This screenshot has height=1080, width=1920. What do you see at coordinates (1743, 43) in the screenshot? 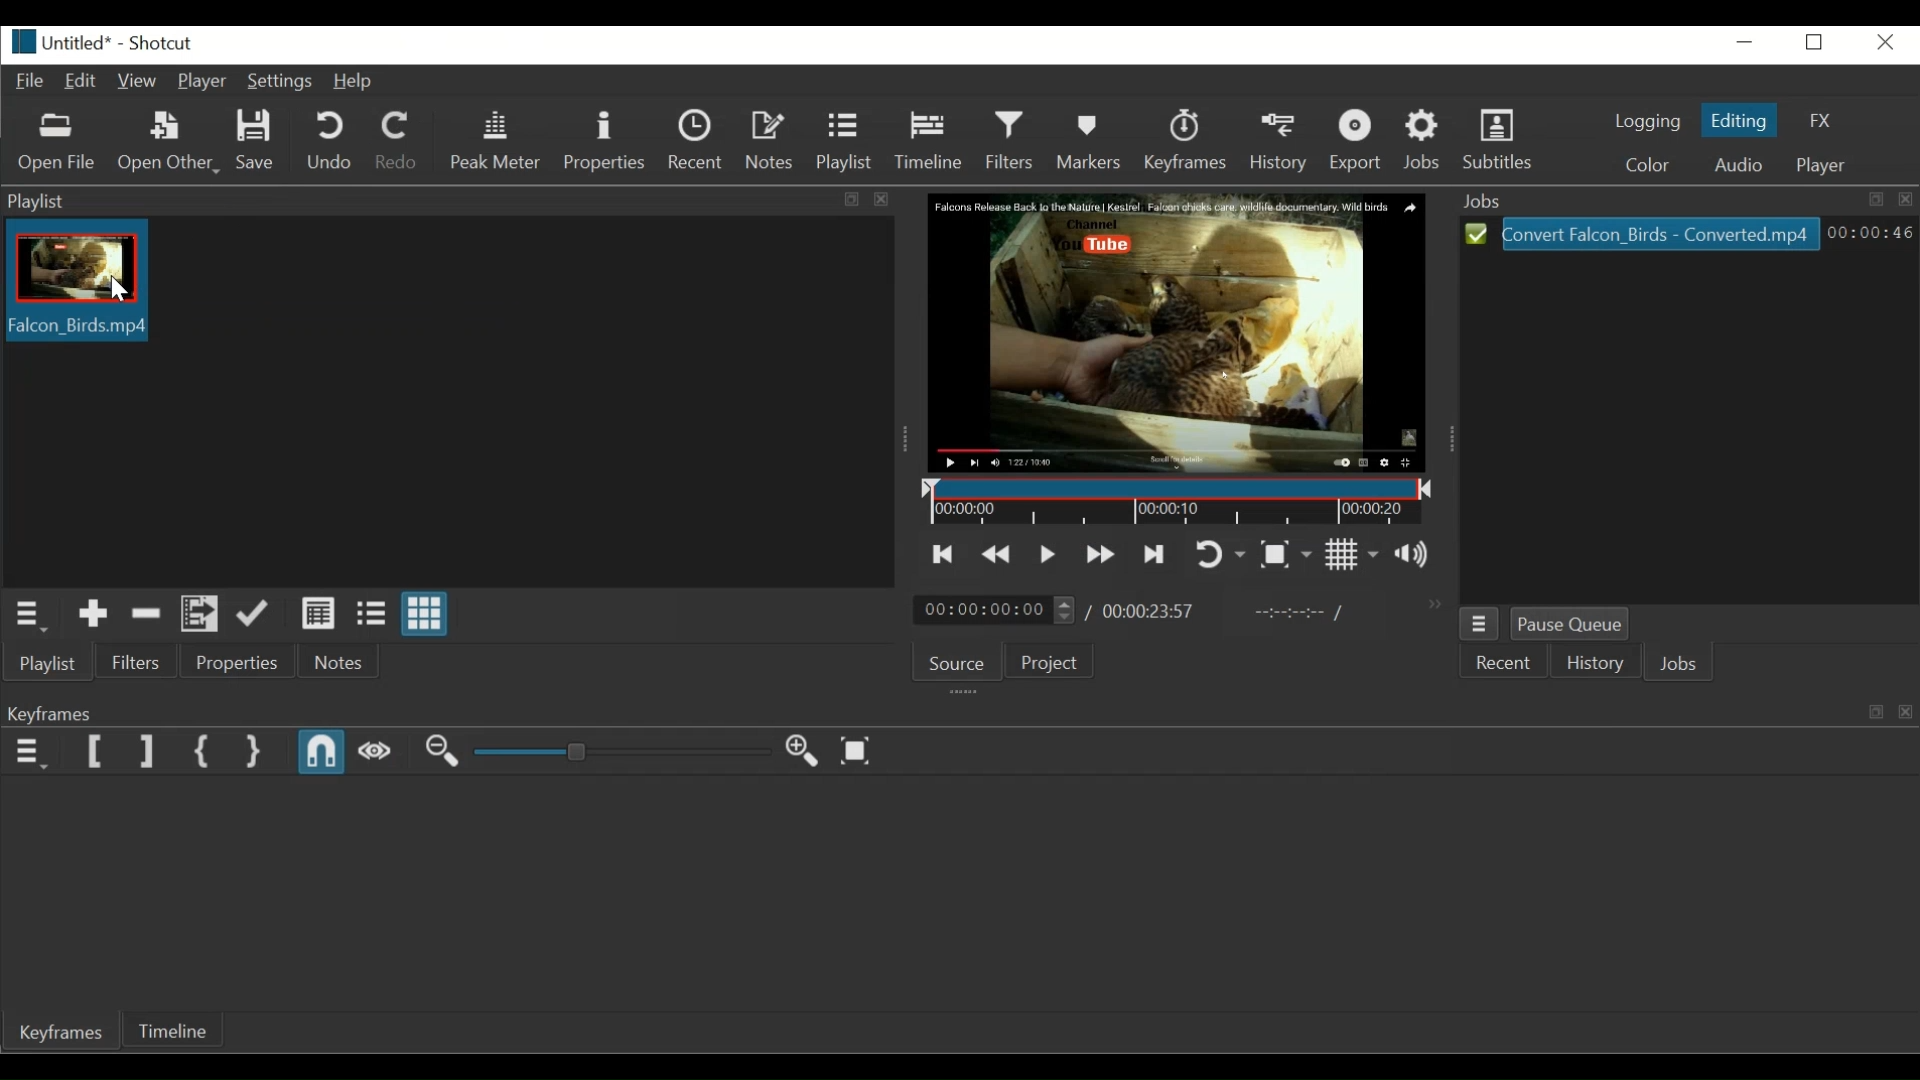
I see `minimize` at bounding box center [1743, 43].